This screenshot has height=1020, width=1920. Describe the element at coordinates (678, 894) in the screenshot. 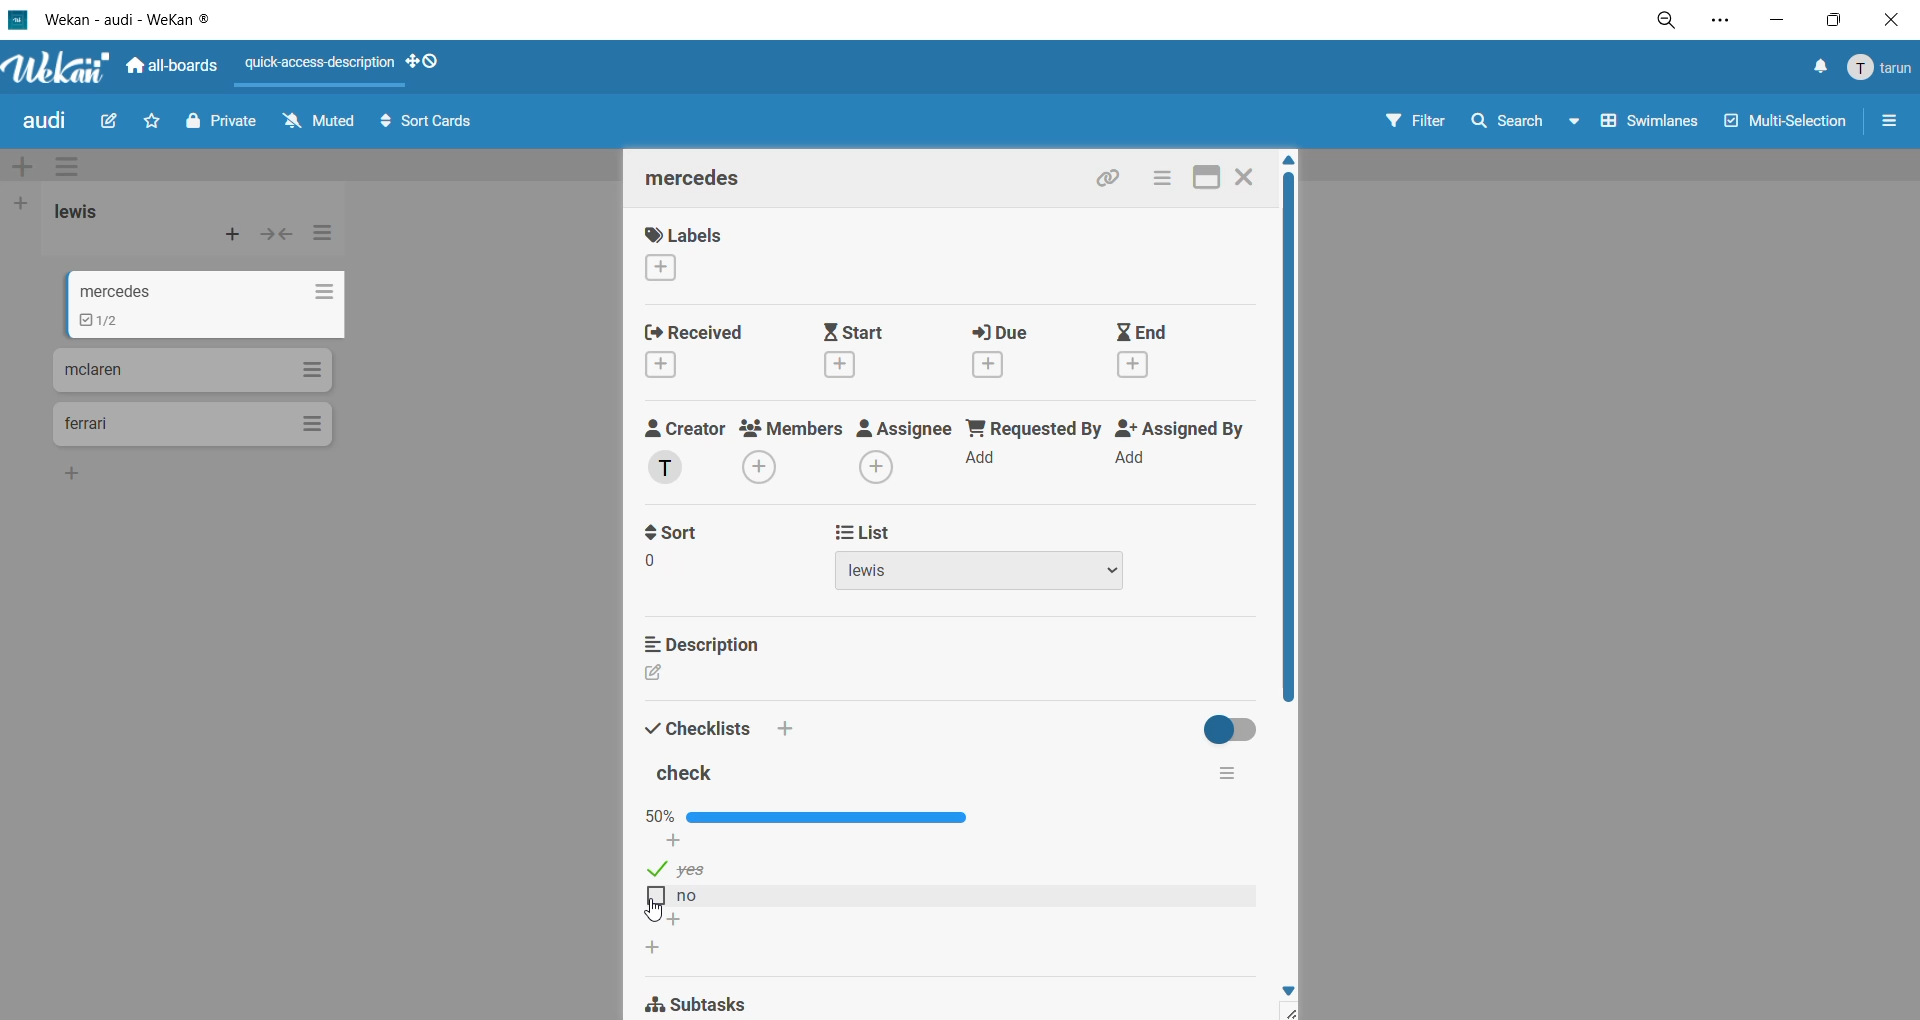

I see `checklist option` at that location.